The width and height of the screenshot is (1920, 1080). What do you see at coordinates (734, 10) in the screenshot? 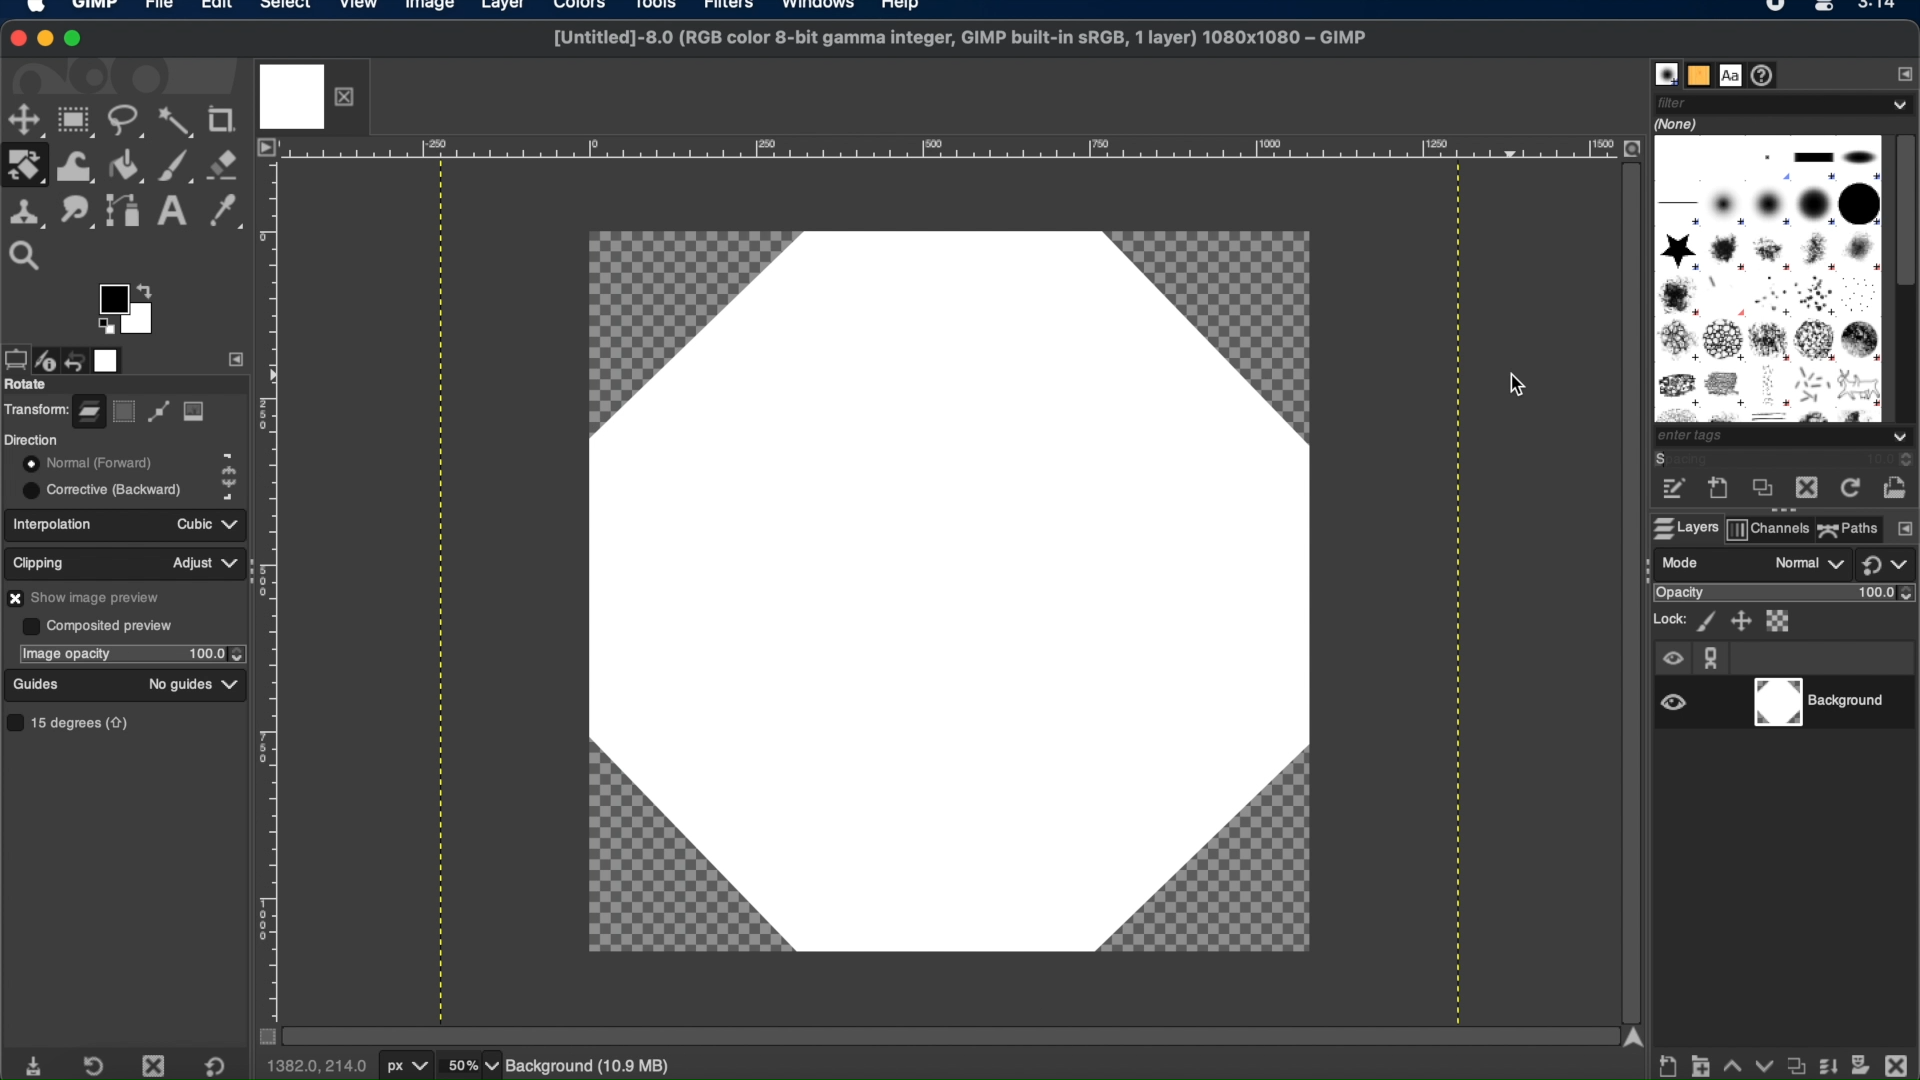
I see `filters` at bounding box center [734, 10].